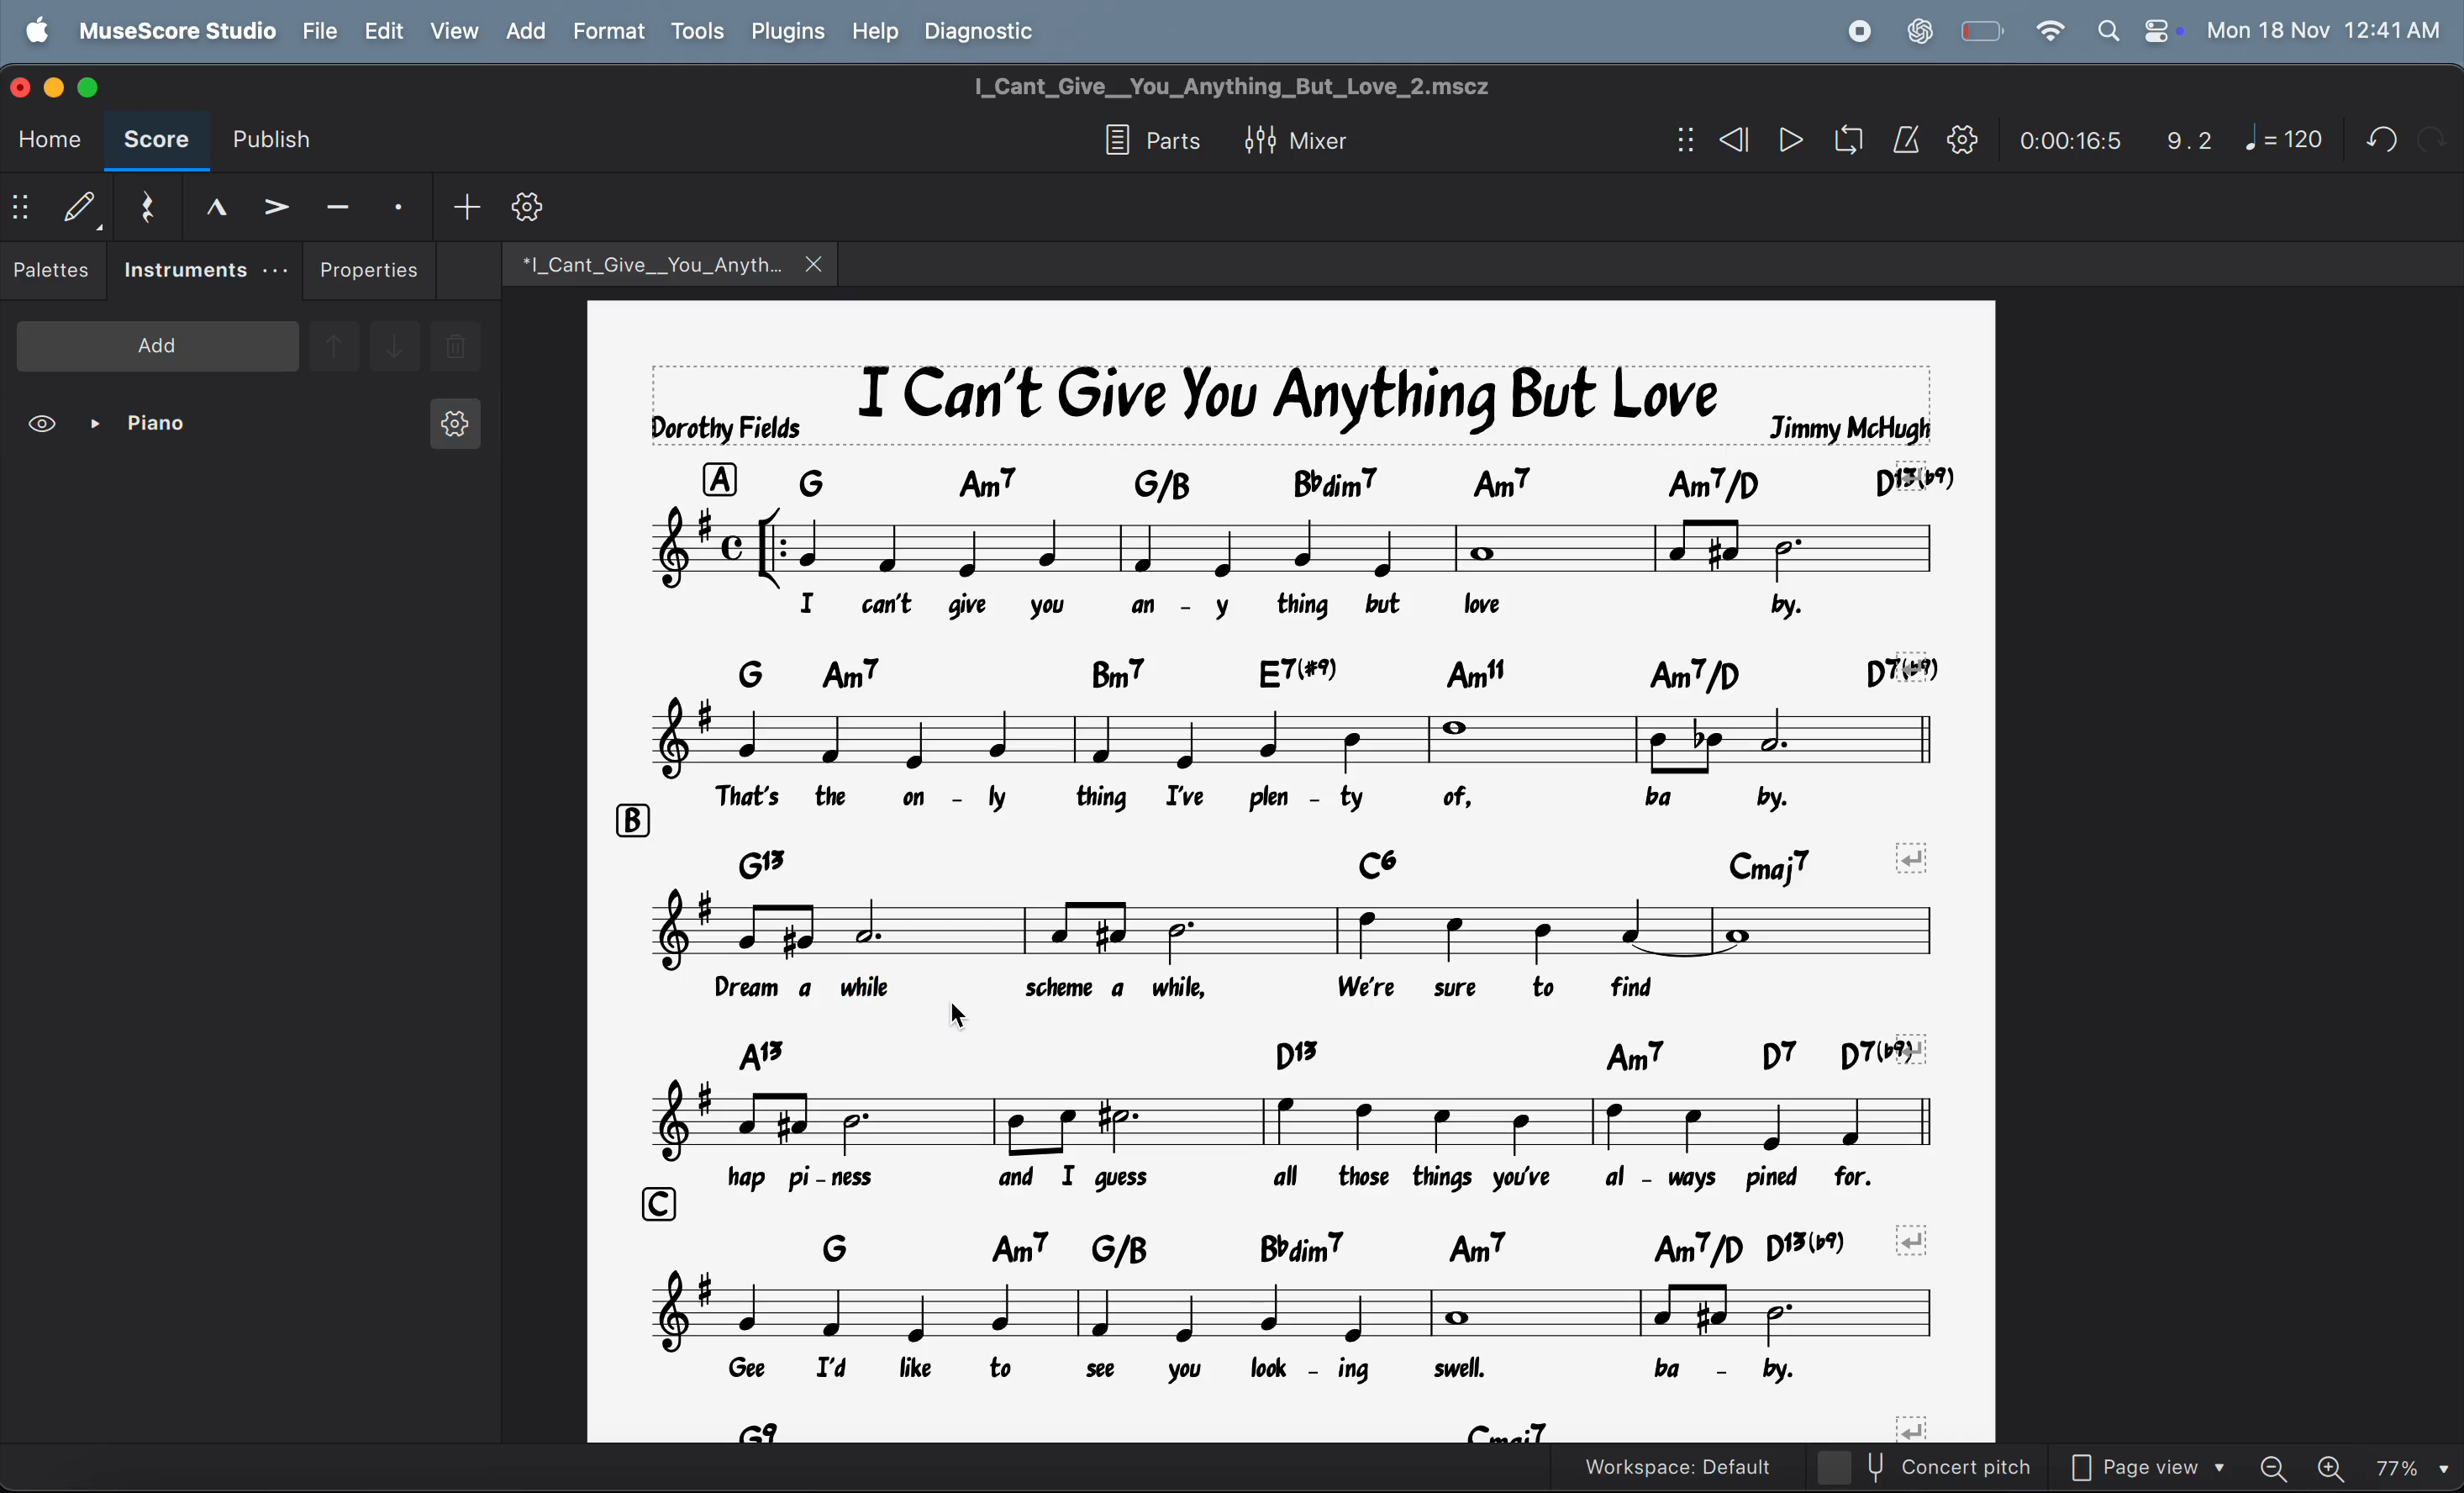  Describe the element at coordinates (463, 205) in the screenshot. I see `add` at that location.